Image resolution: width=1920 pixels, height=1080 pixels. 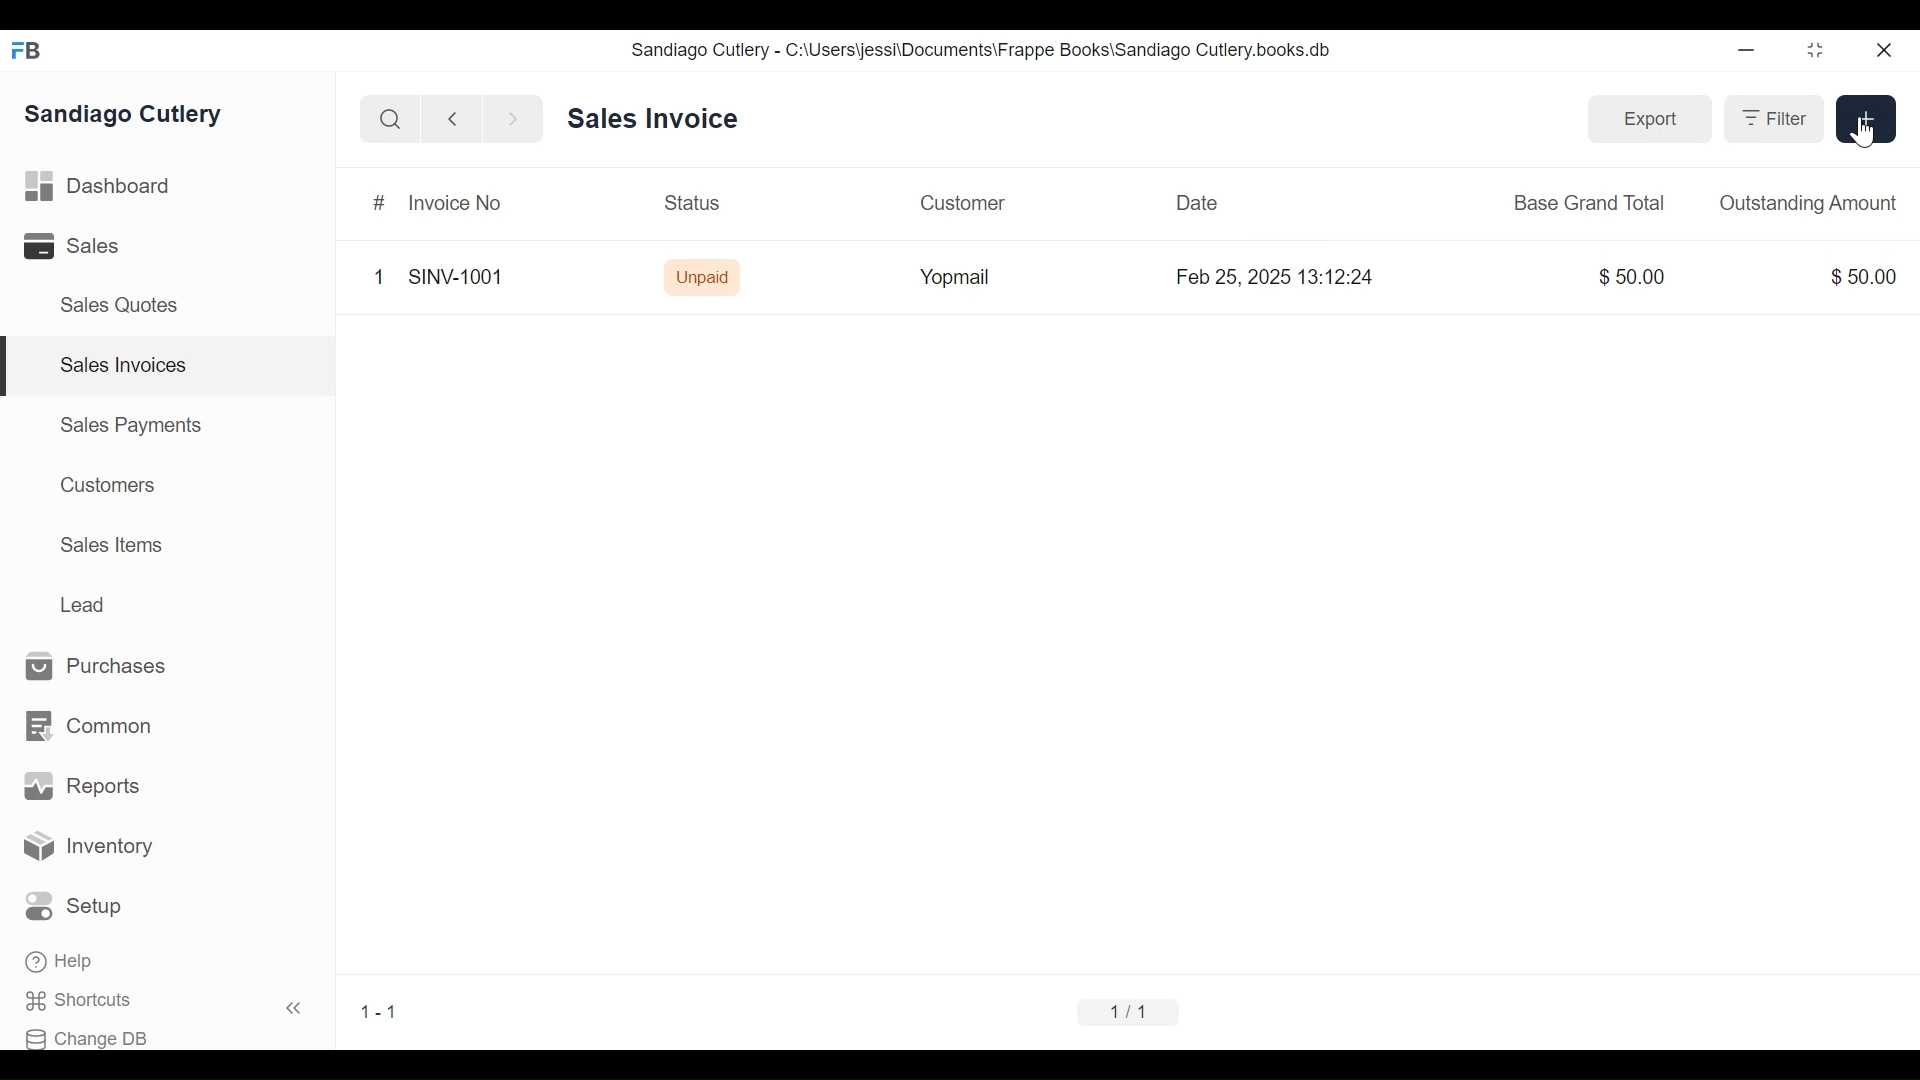 What do you see at coordinates (85, 603) in the screenshot?
I see `Lead` at bounding box center [85, 603].